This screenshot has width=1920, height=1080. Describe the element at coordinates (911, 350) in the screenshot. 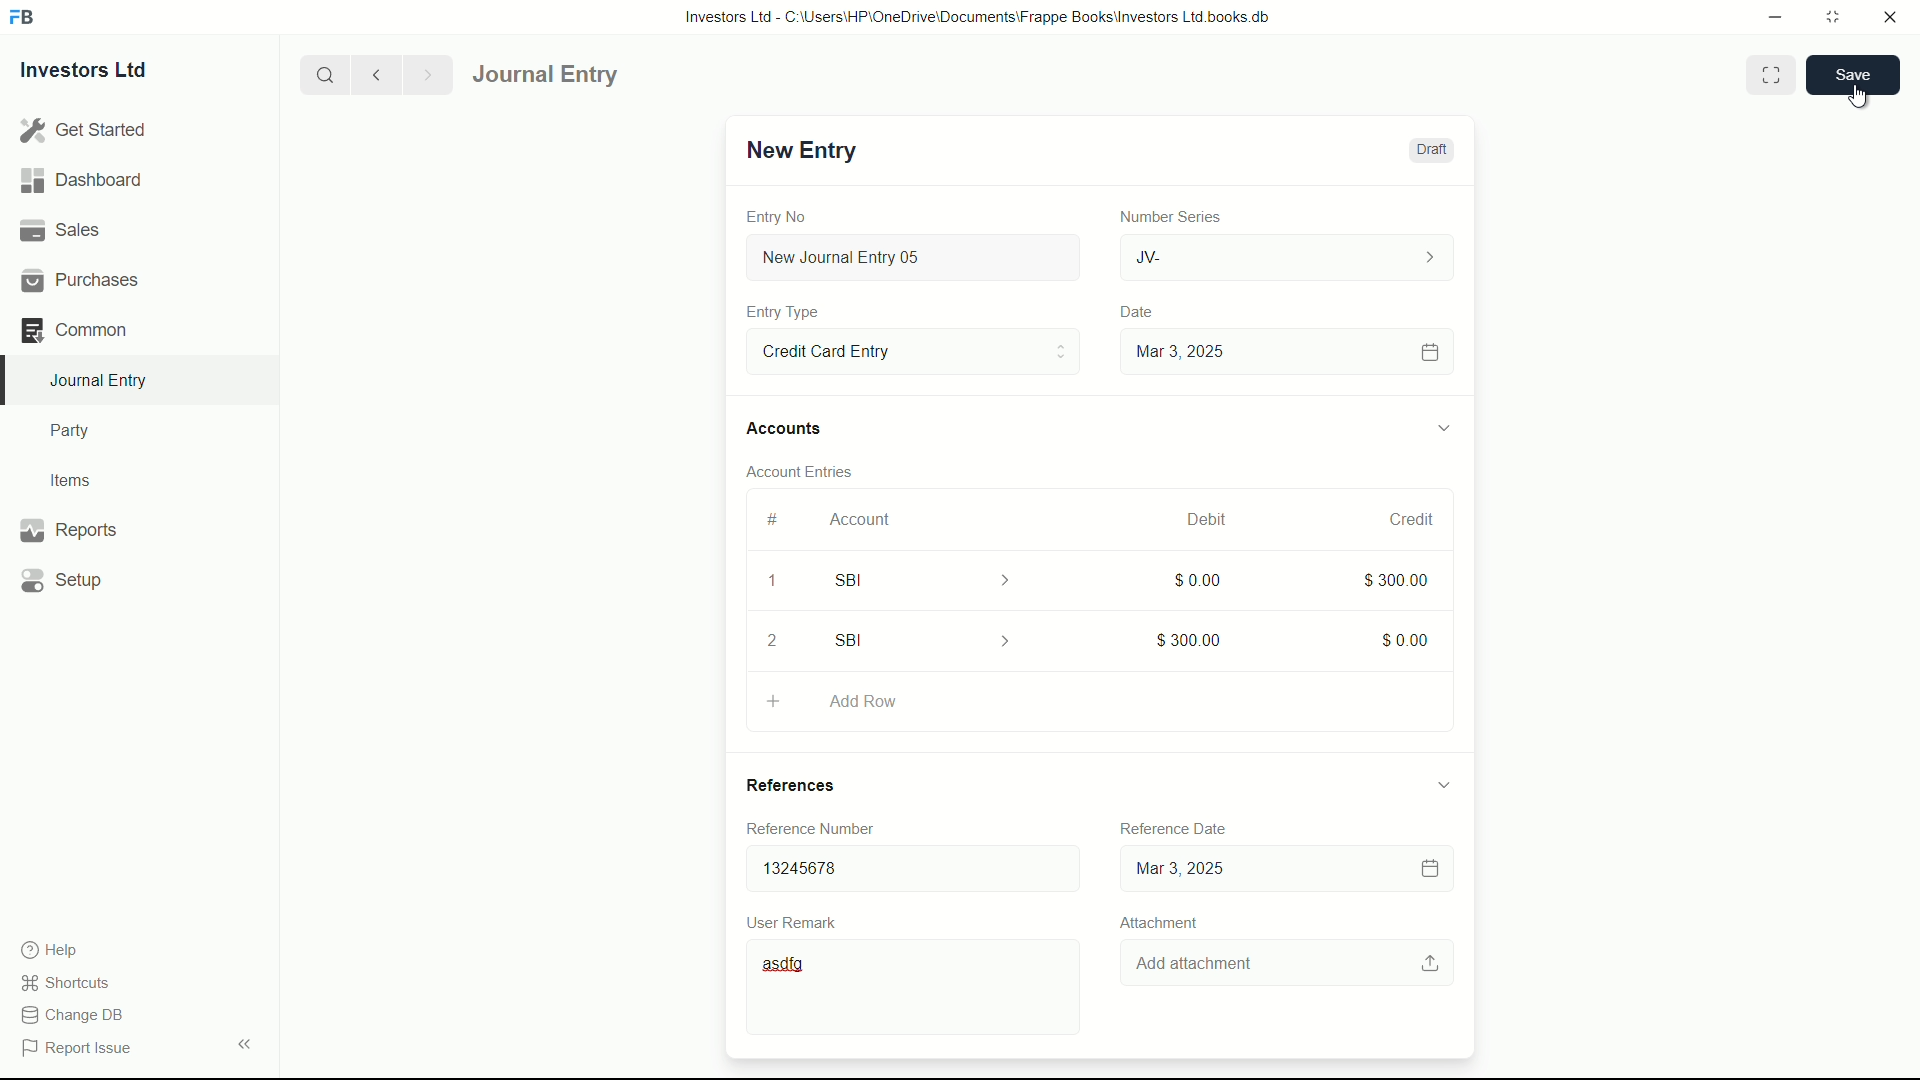

I see `Entry Type` at that location.